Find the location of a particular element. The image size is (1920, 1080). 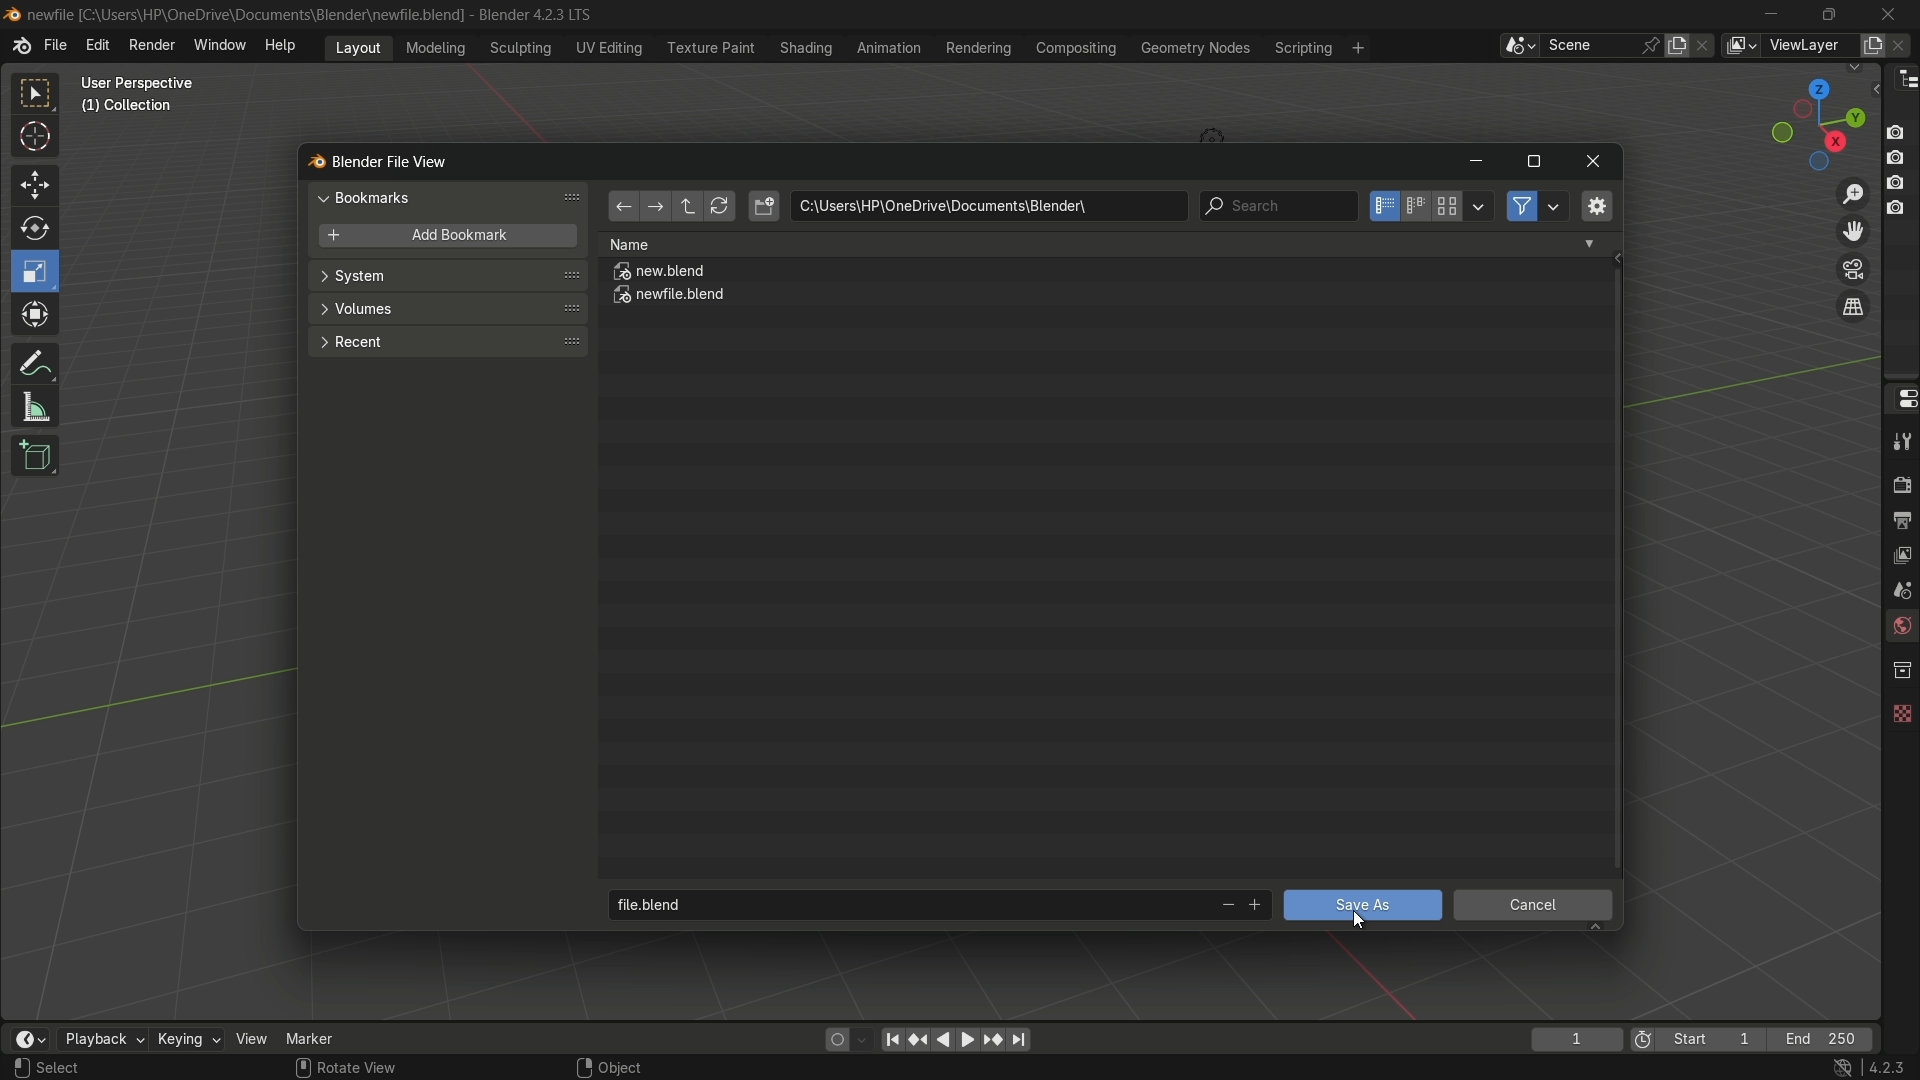

jump to endpoint is located at coordinates (892, 1038).